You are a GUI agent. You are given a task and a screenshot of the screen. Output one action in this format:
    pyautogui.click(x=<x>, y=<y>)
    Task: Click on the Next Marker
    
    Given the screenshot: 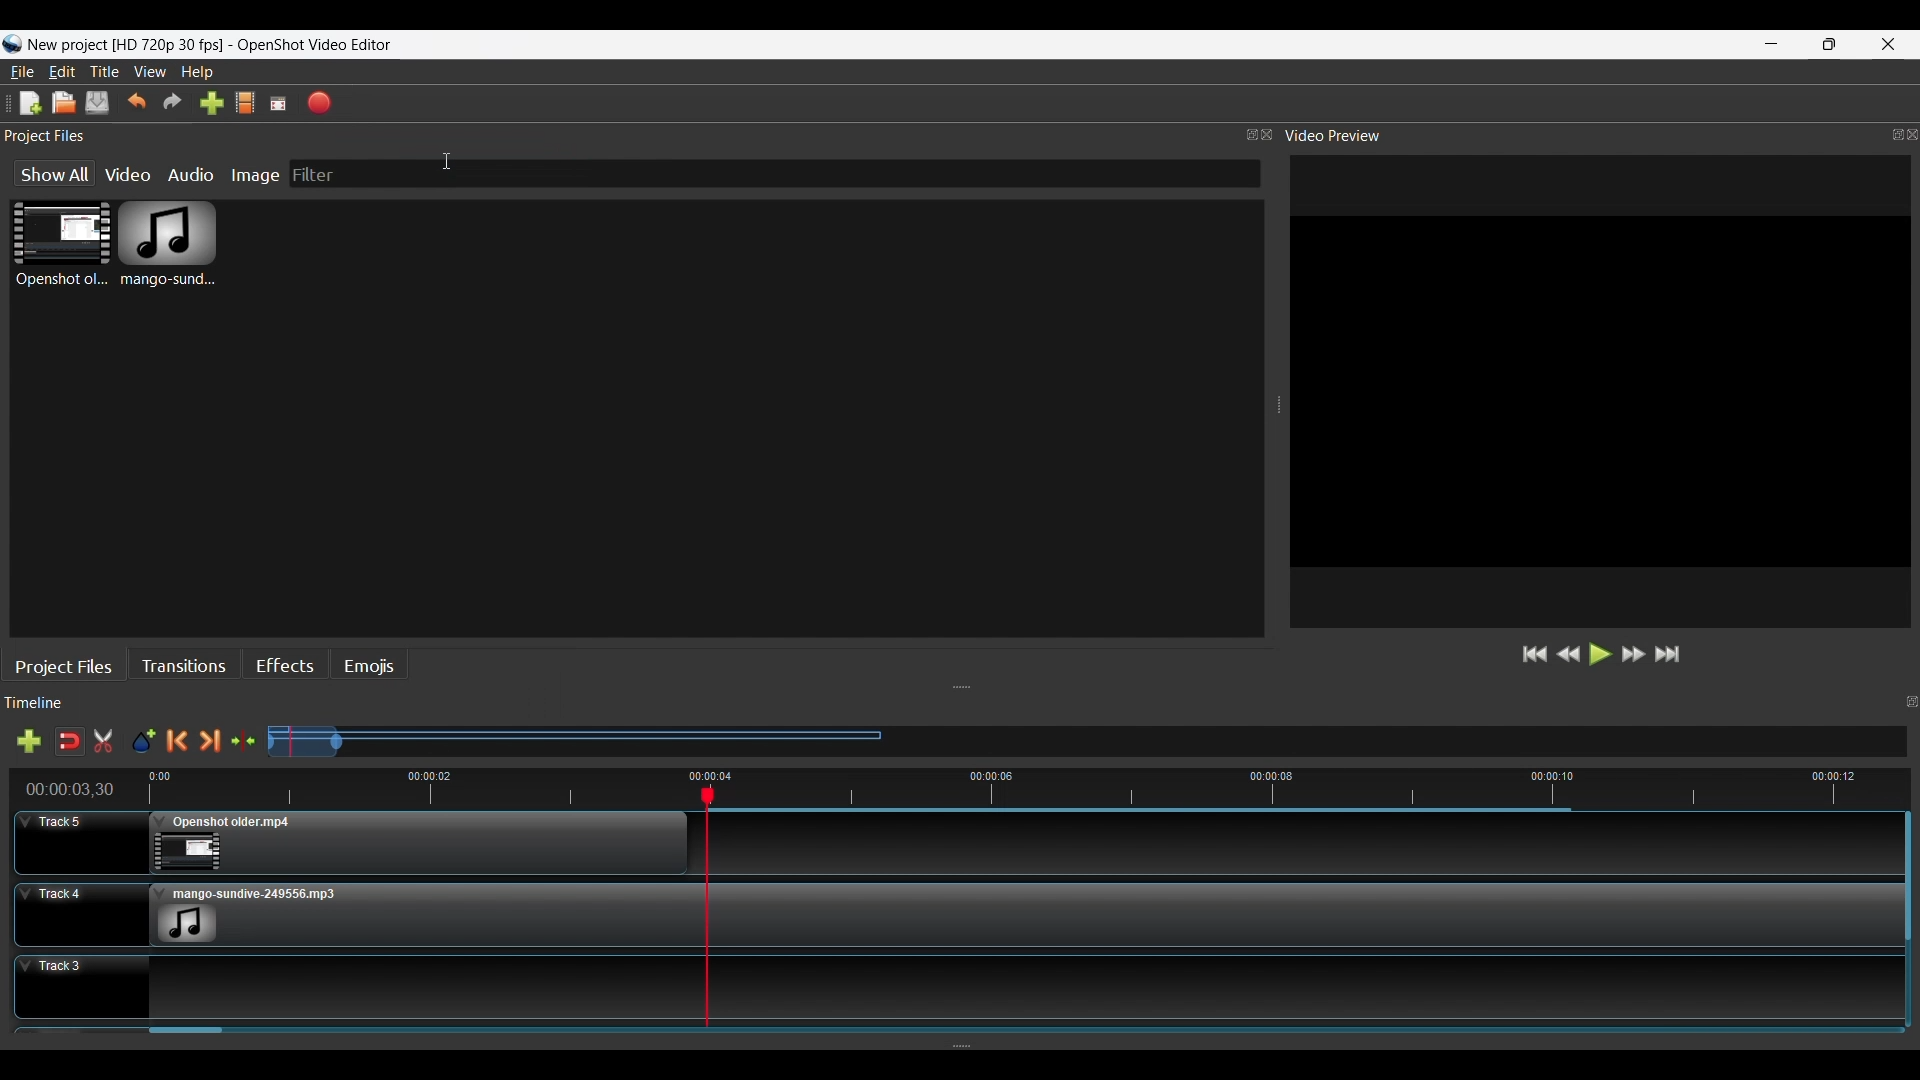 What is the action you would take?
    pyautogui.click(x=210, y=737)
    